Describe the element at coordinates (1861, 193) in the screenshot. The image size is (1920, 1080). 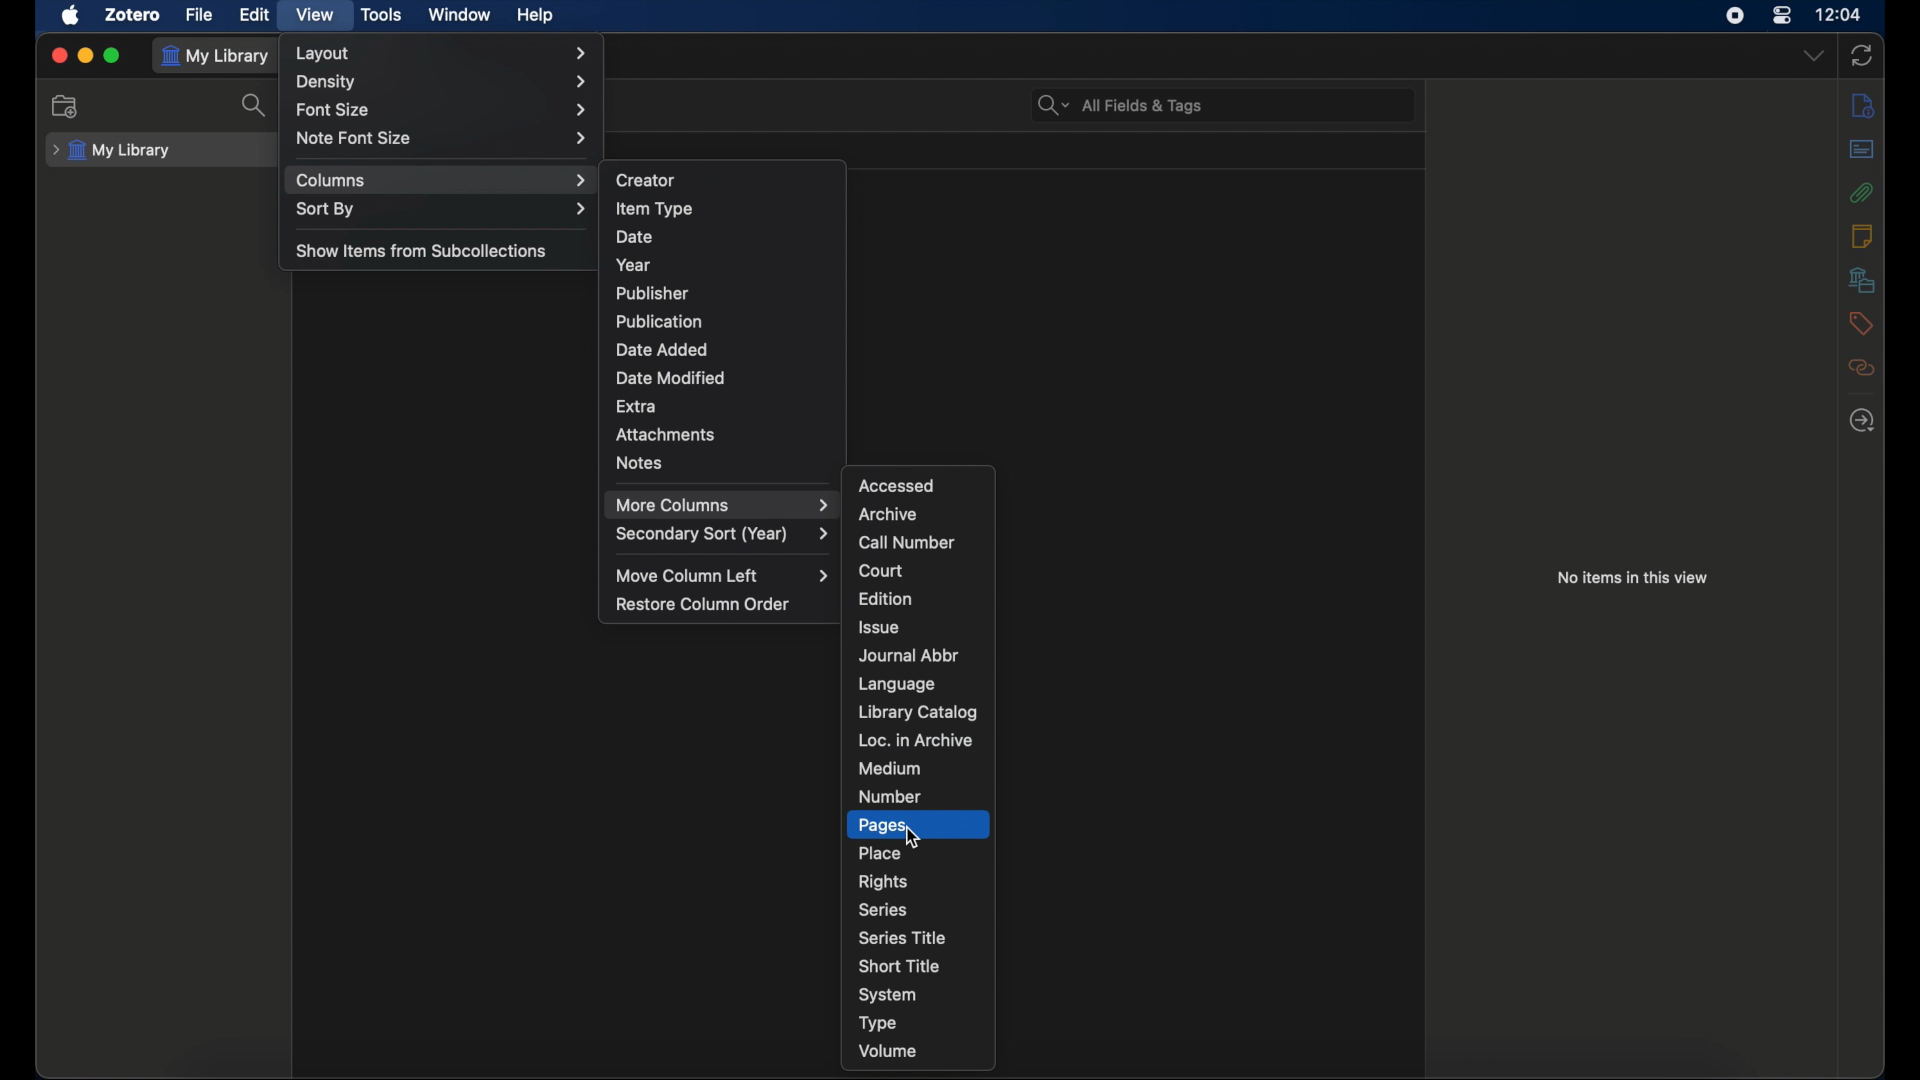
I see `attachments` at that location.